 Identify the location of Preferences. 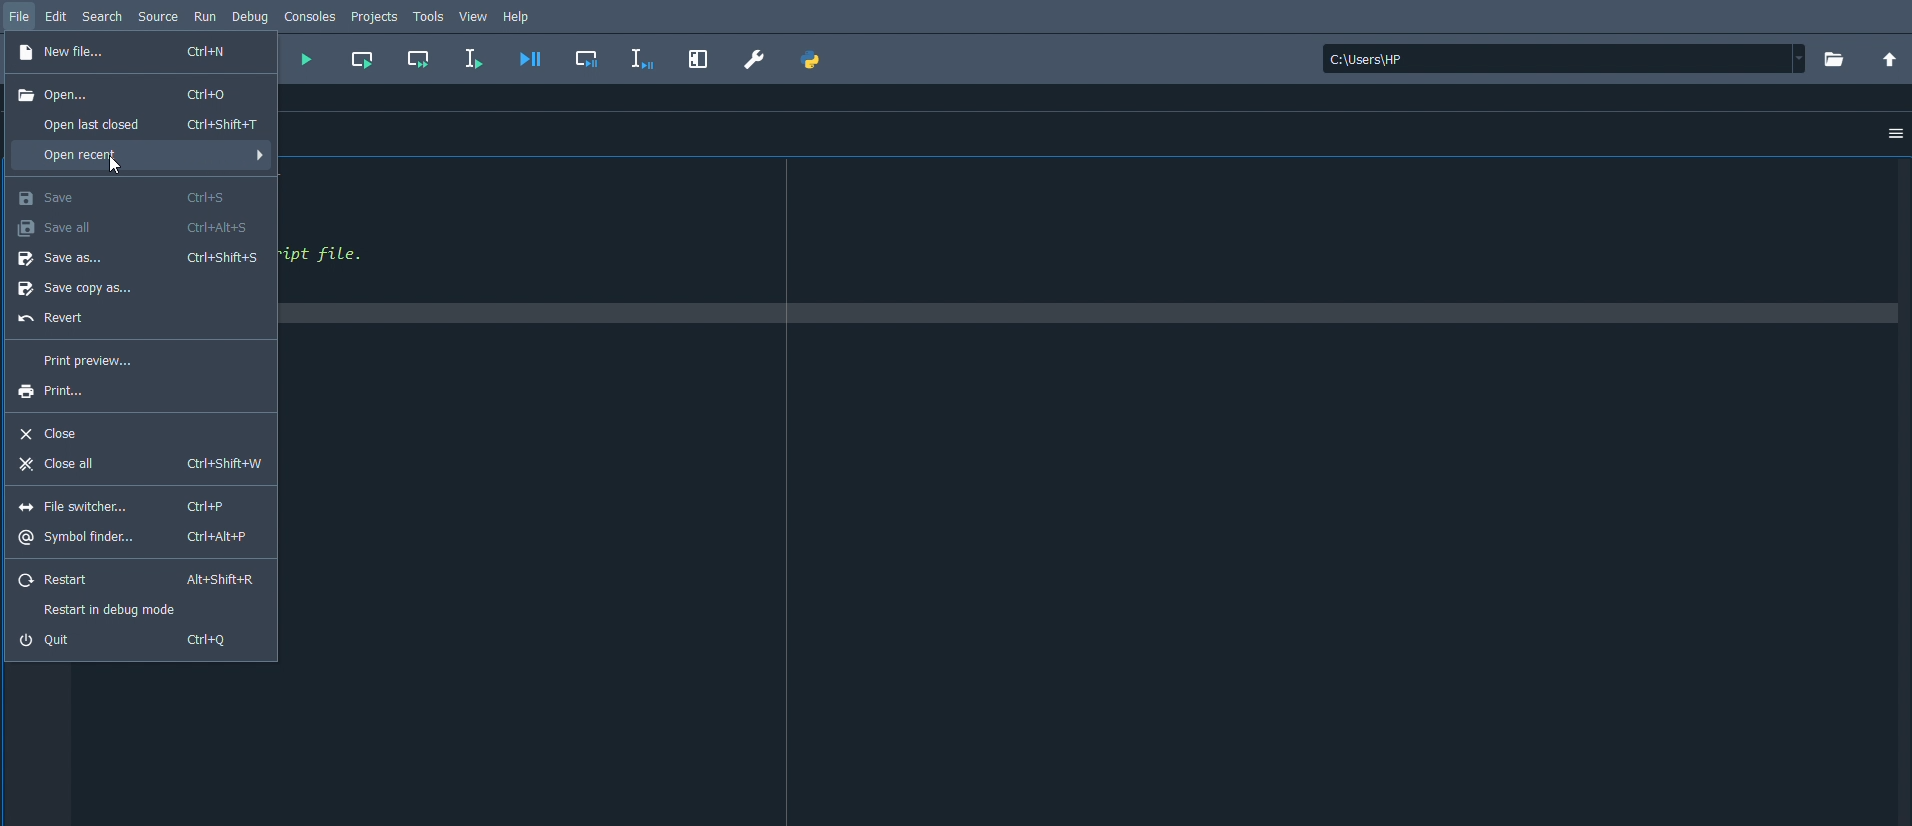
(755, 59).